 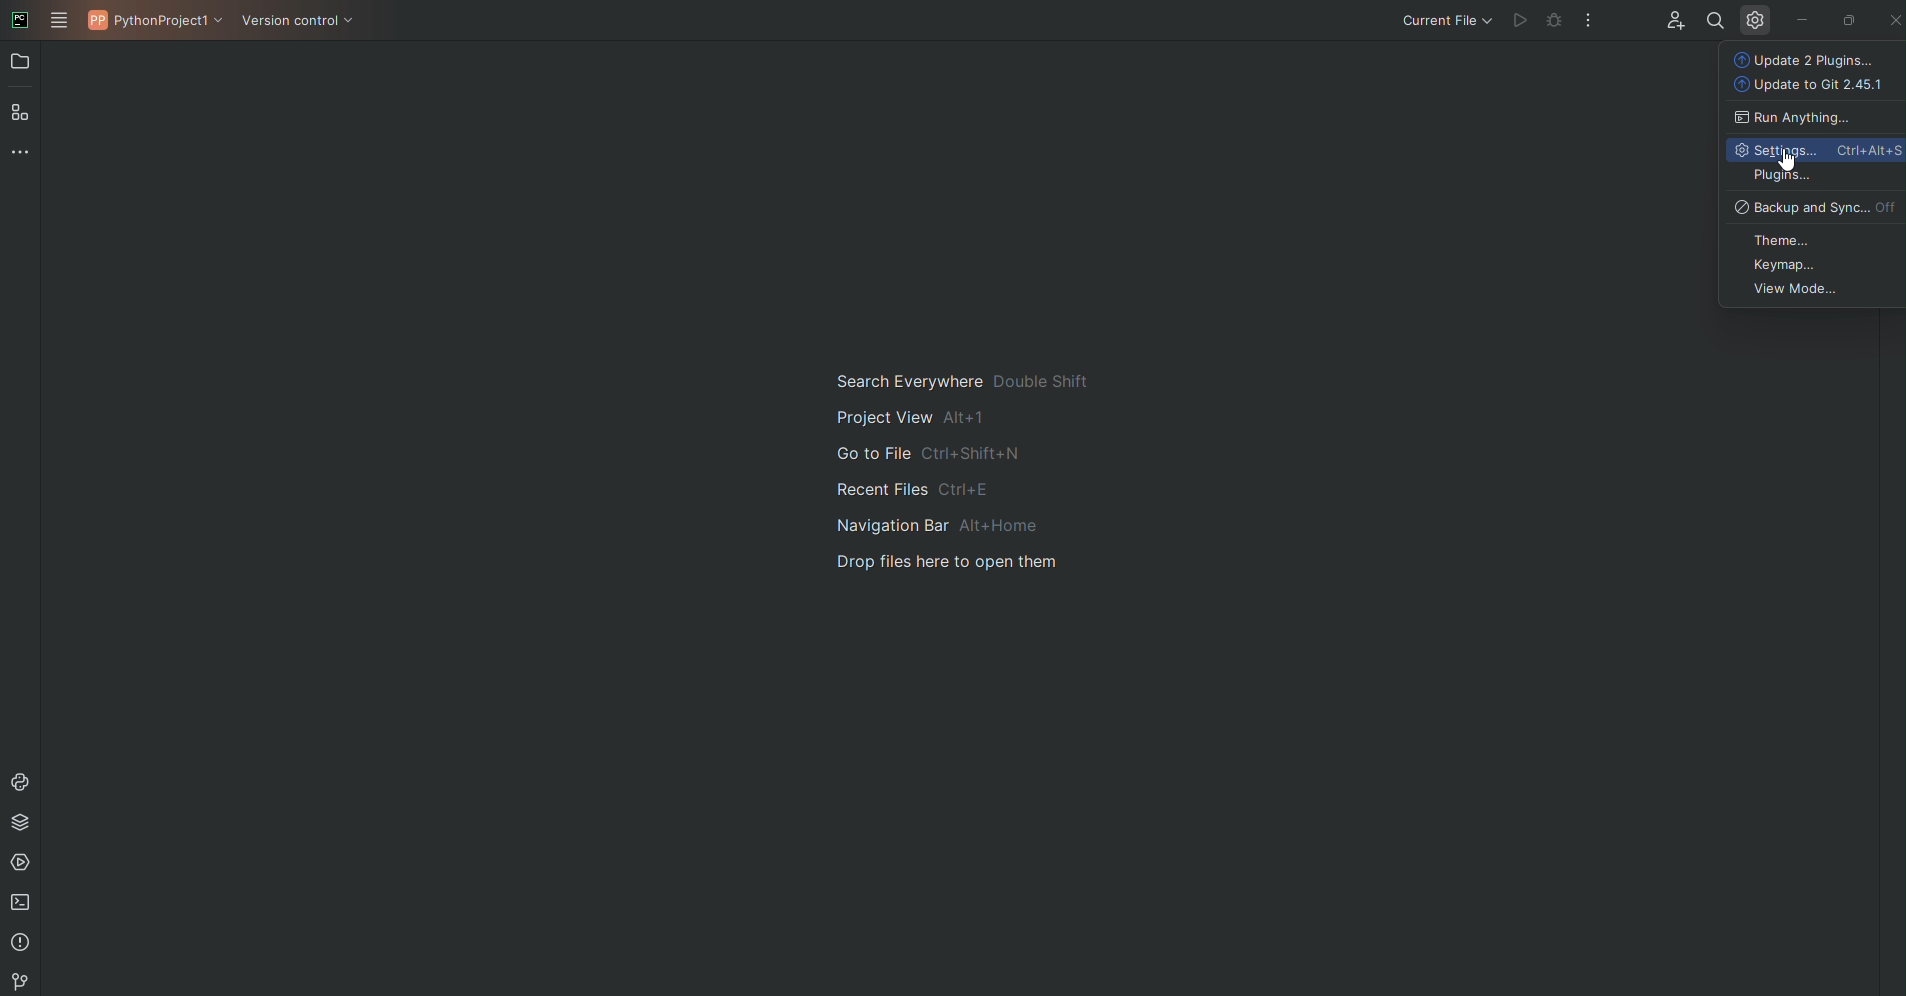 What do you see at coordinates (62, 20) in the screenshot?
I see `Main Menu` at bounding box center [62, 20].